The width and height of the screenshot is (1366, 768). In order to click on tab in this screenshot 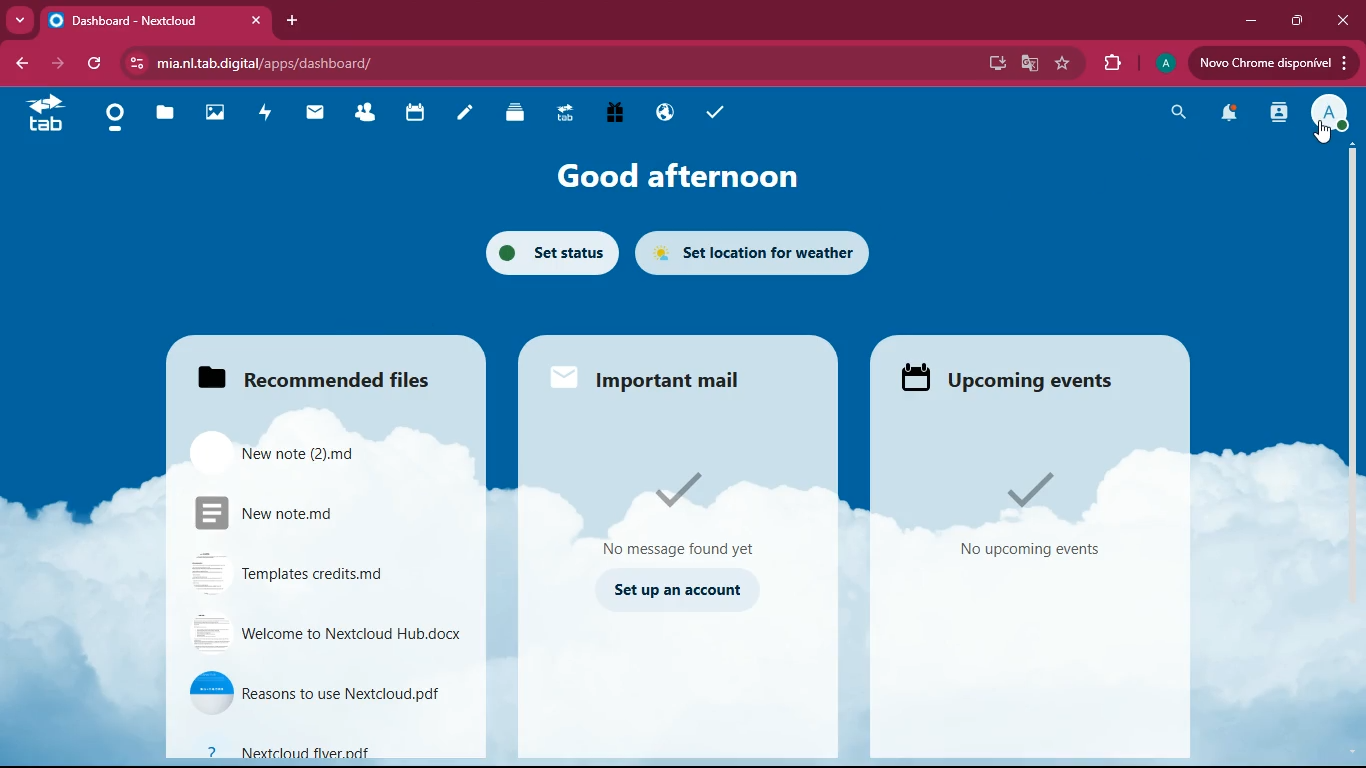, I will do `click(143, 20)`.